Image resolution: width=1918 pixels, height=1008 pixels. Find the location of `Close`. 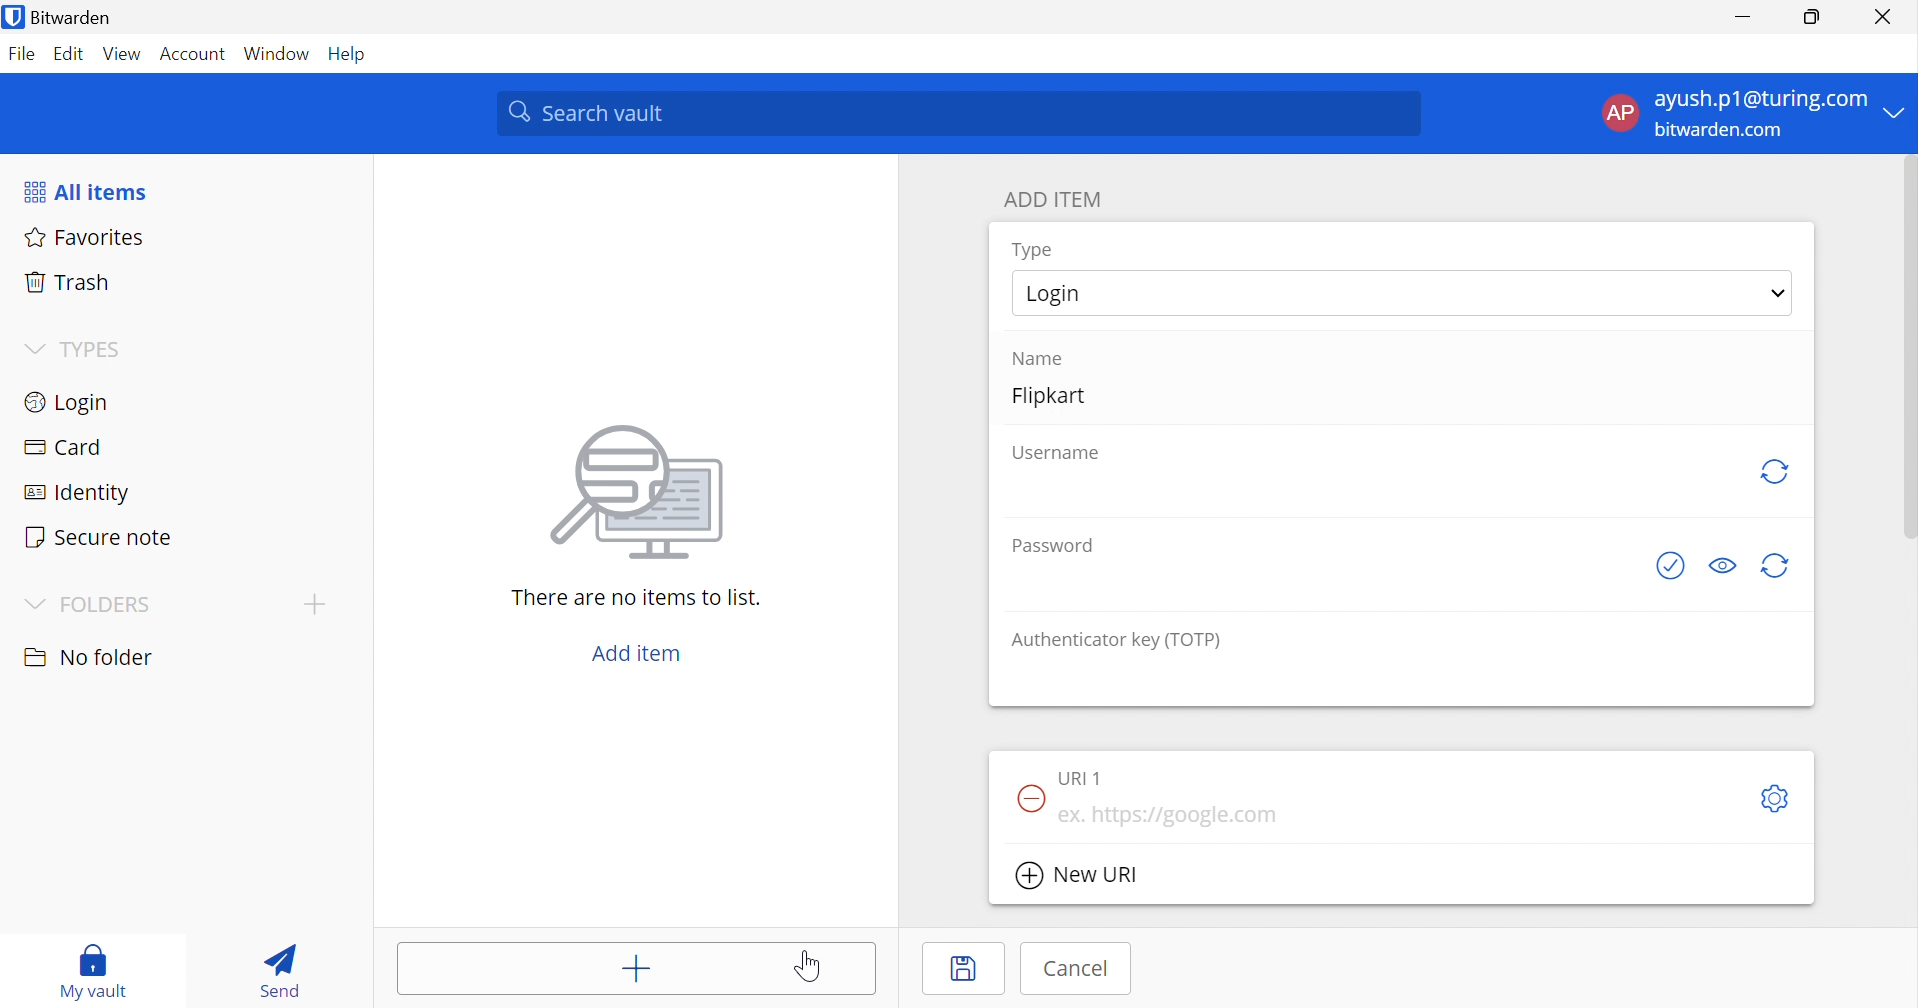

Close is located at coordinates (1884, 17).